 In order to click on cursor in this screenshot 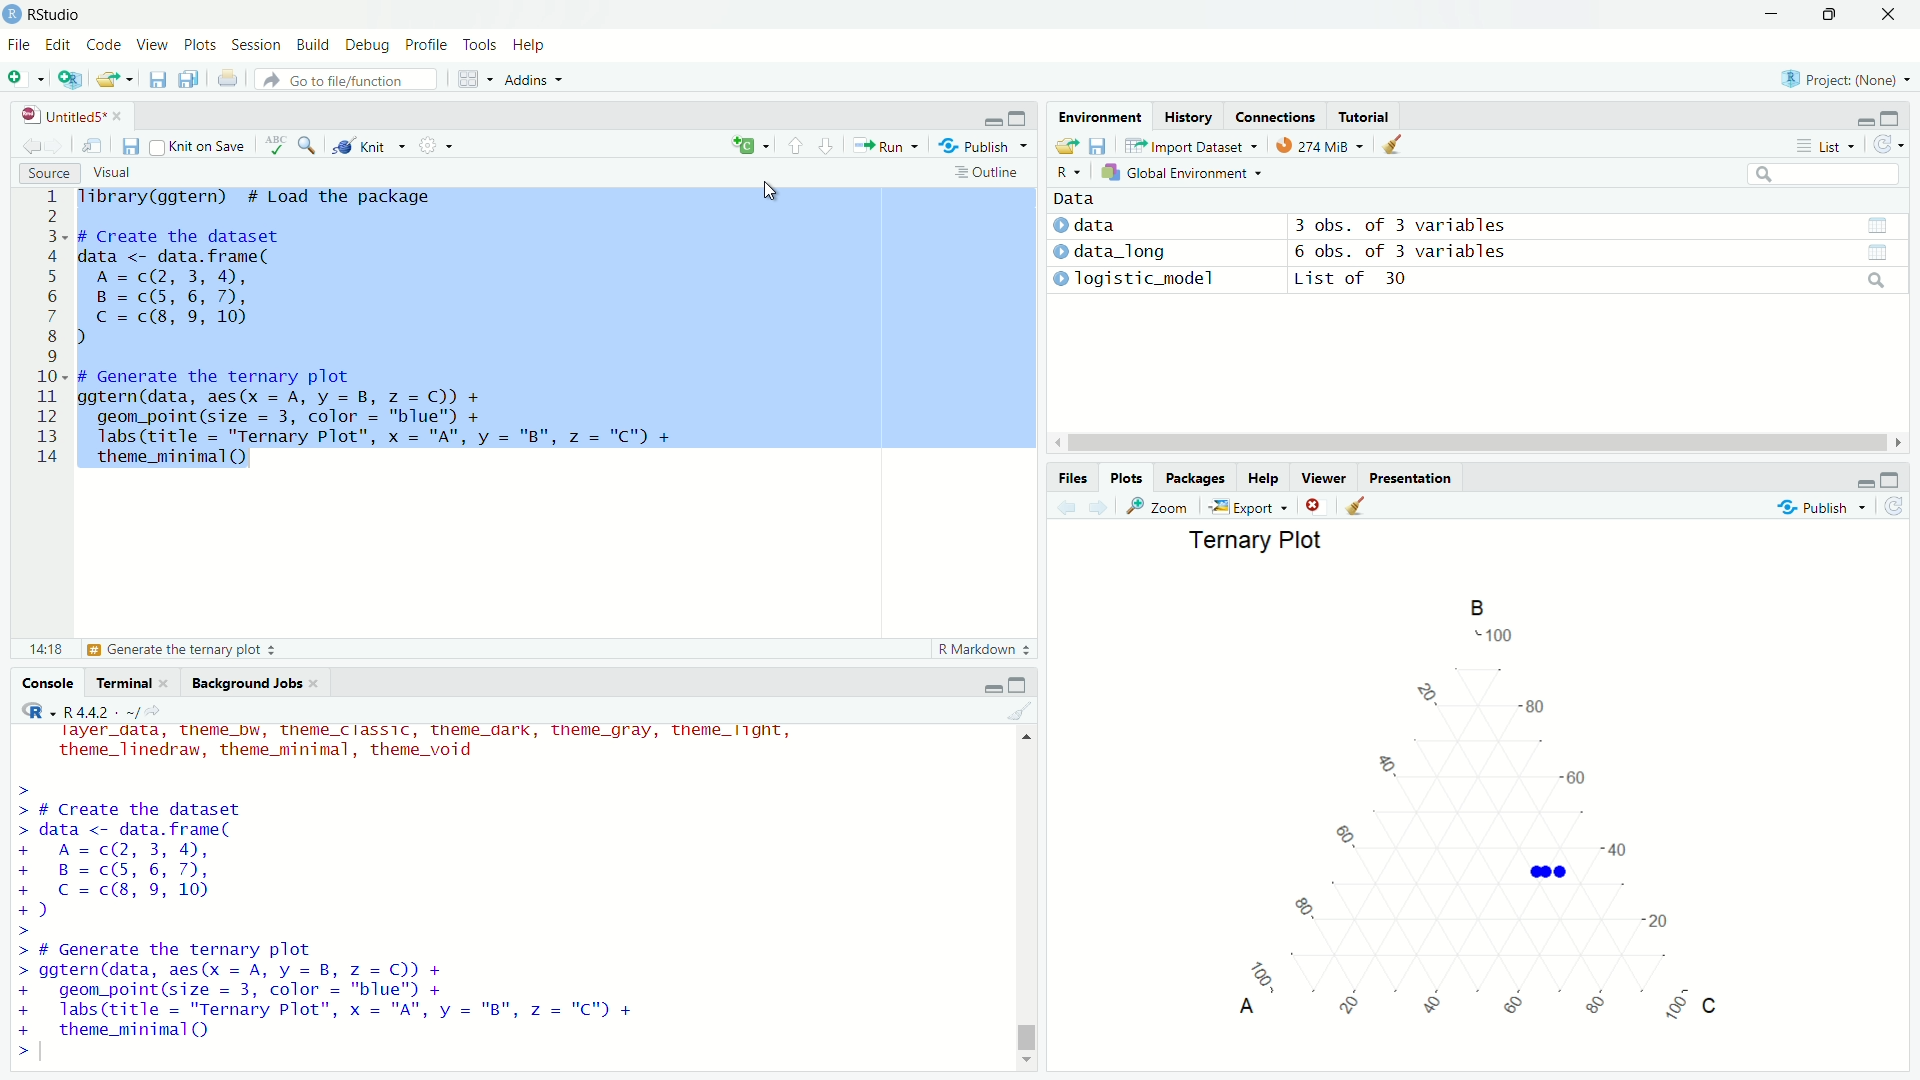, I will do `click(772, 190)`.